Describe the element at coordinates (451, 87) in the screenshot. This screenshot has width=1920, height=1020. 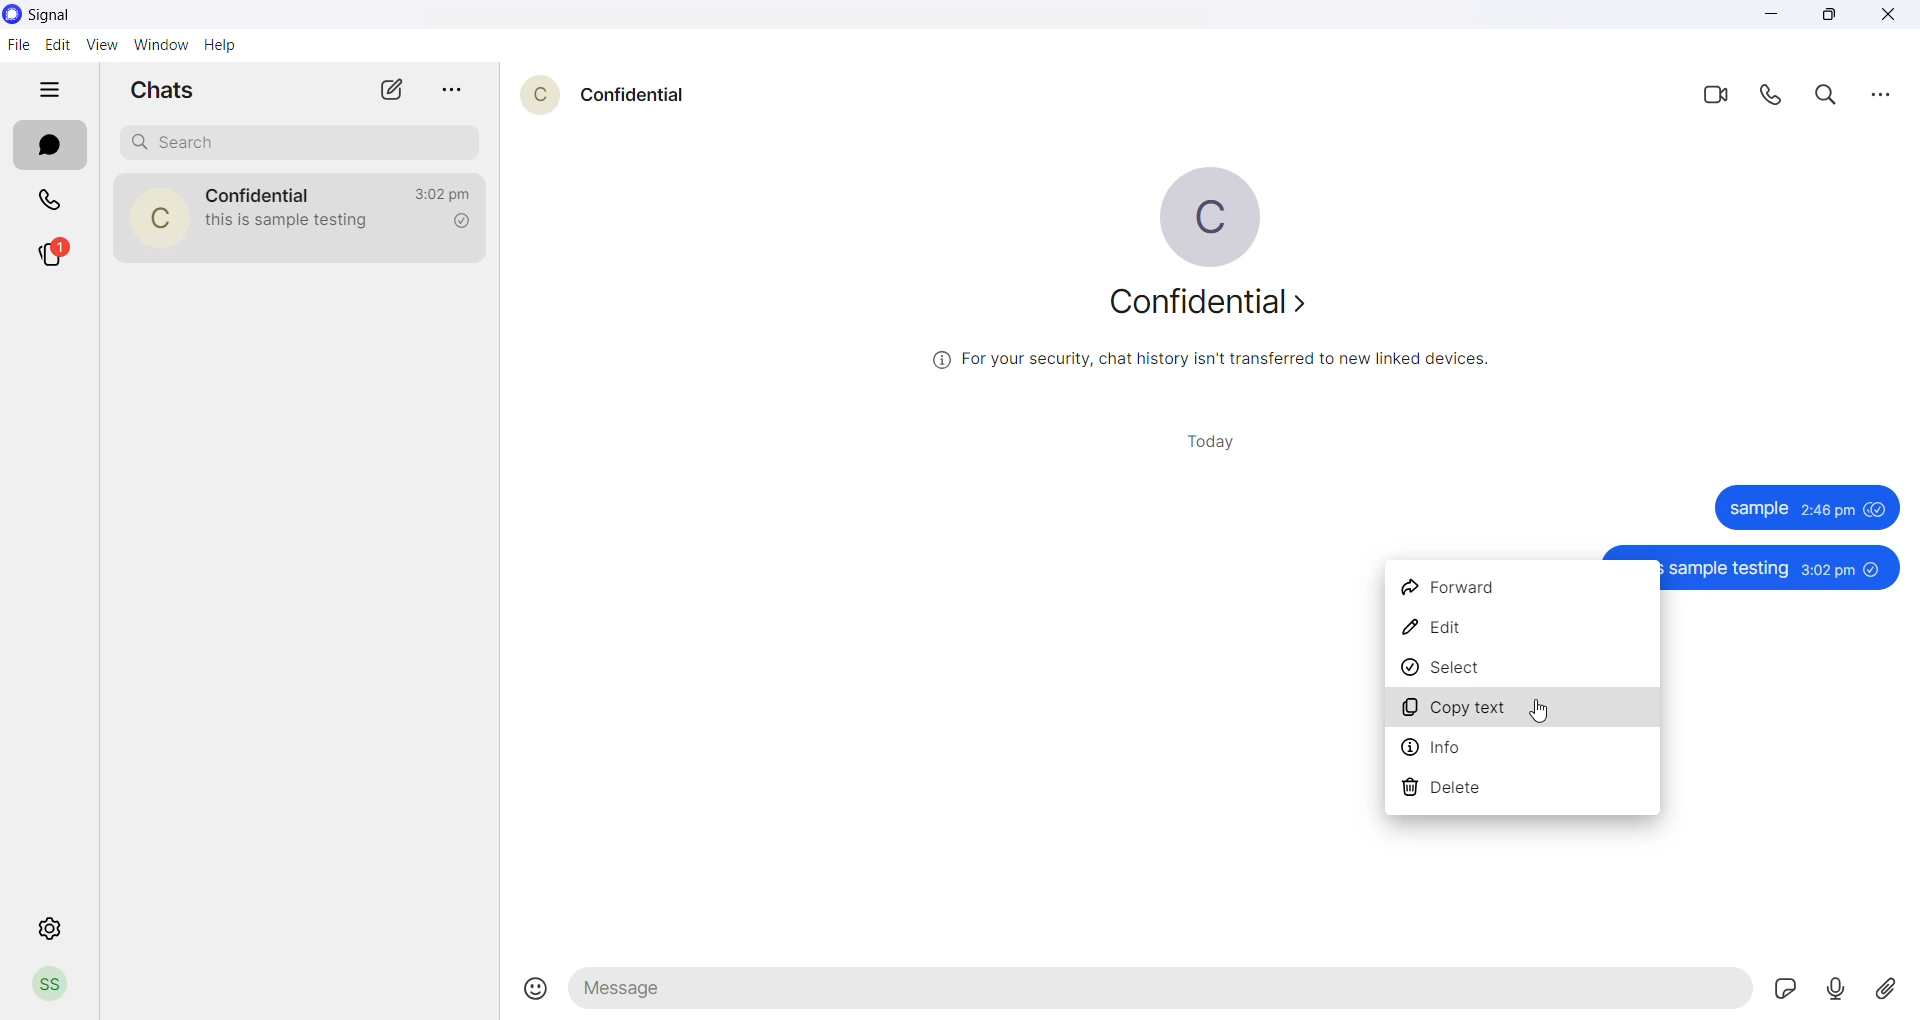
I see `more options` at that location.